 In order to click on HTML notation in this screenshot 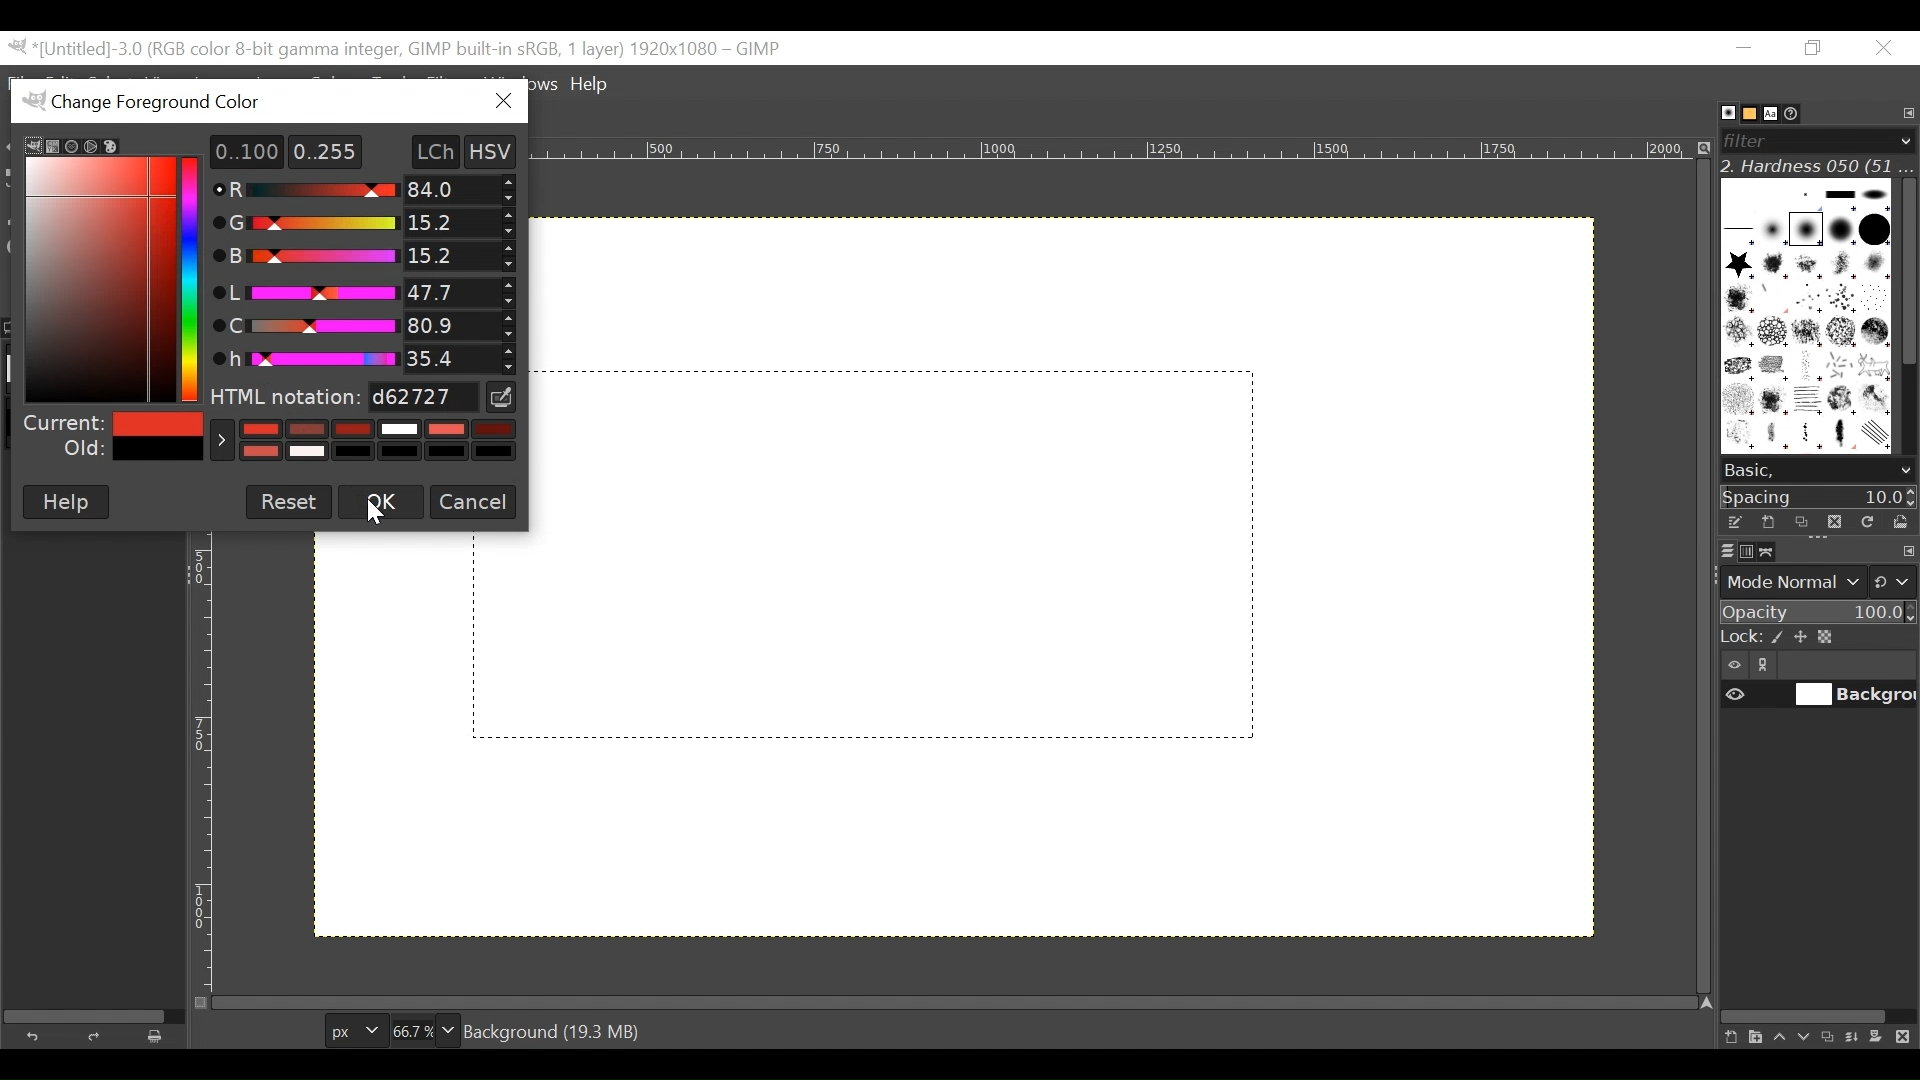, I will do `click(344, 397)`.